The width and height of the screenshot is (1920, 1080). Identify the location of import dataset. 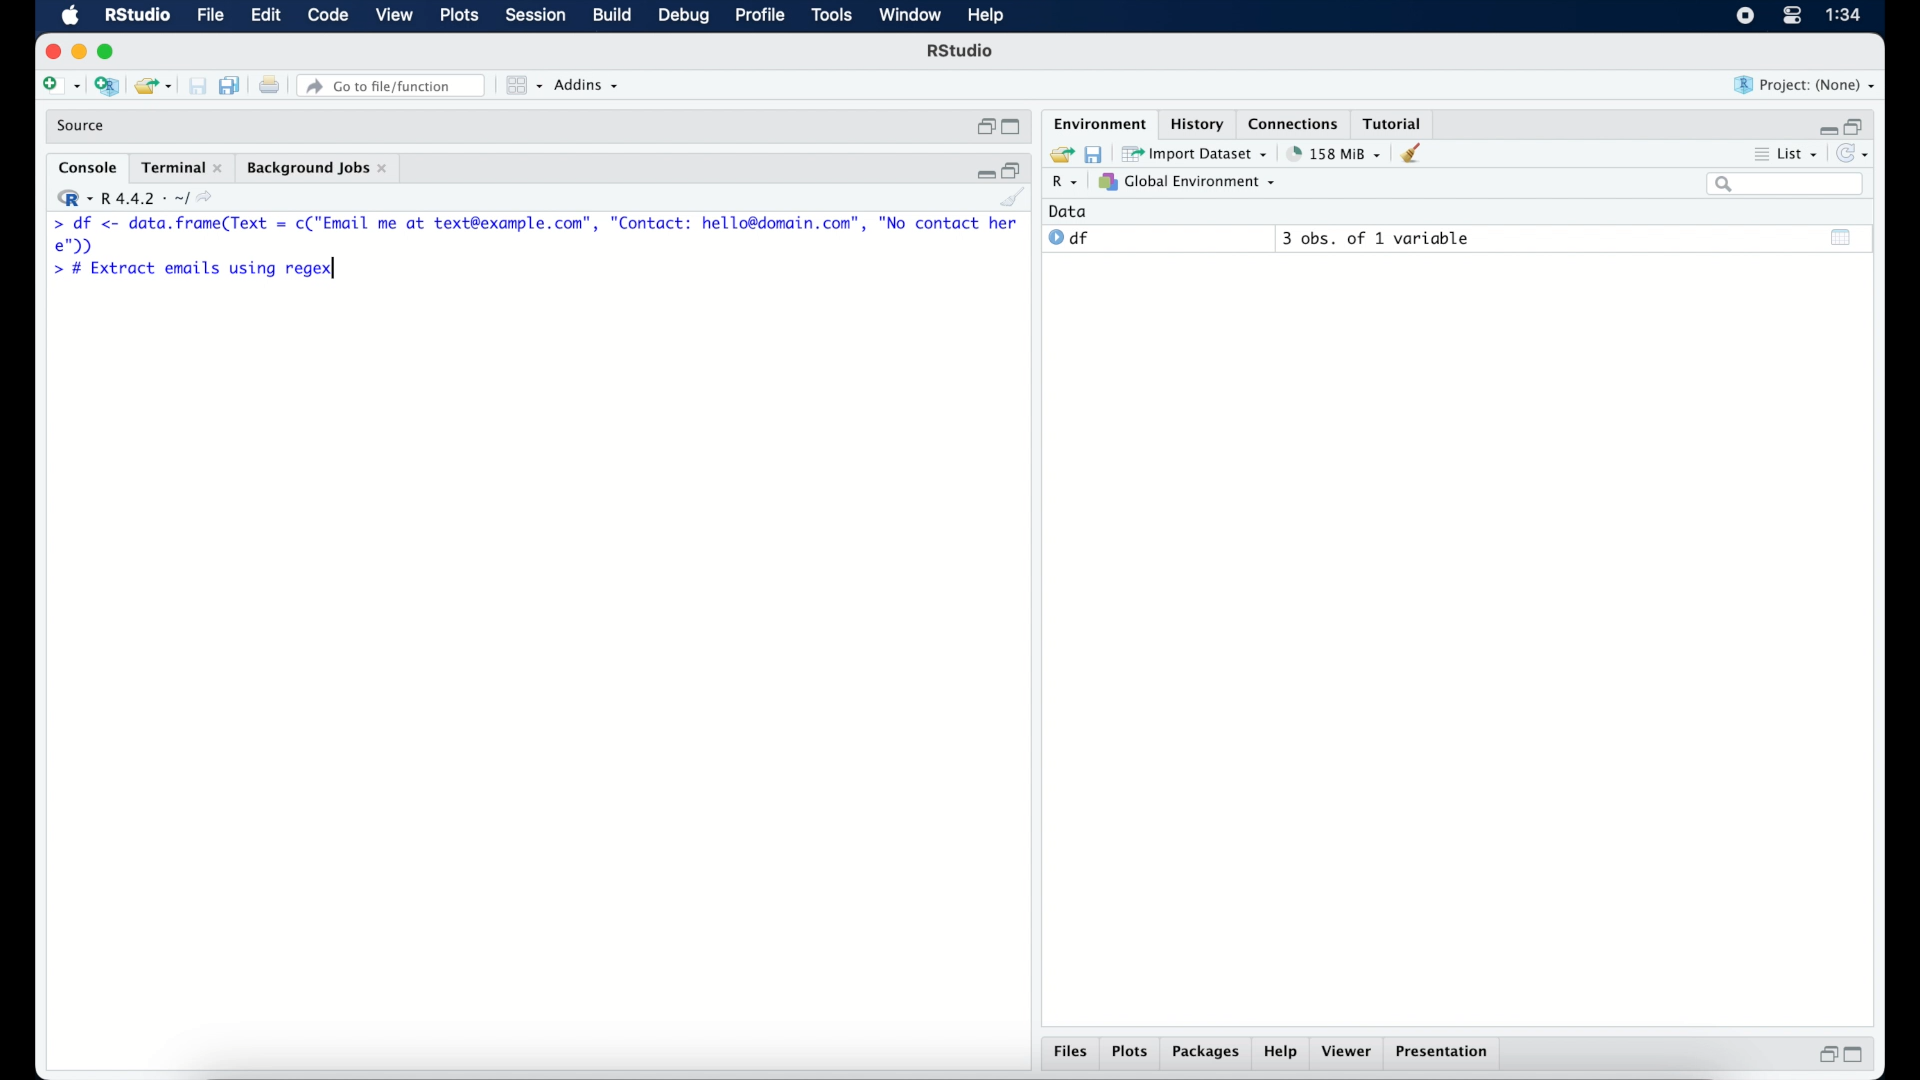
(1198, 154).